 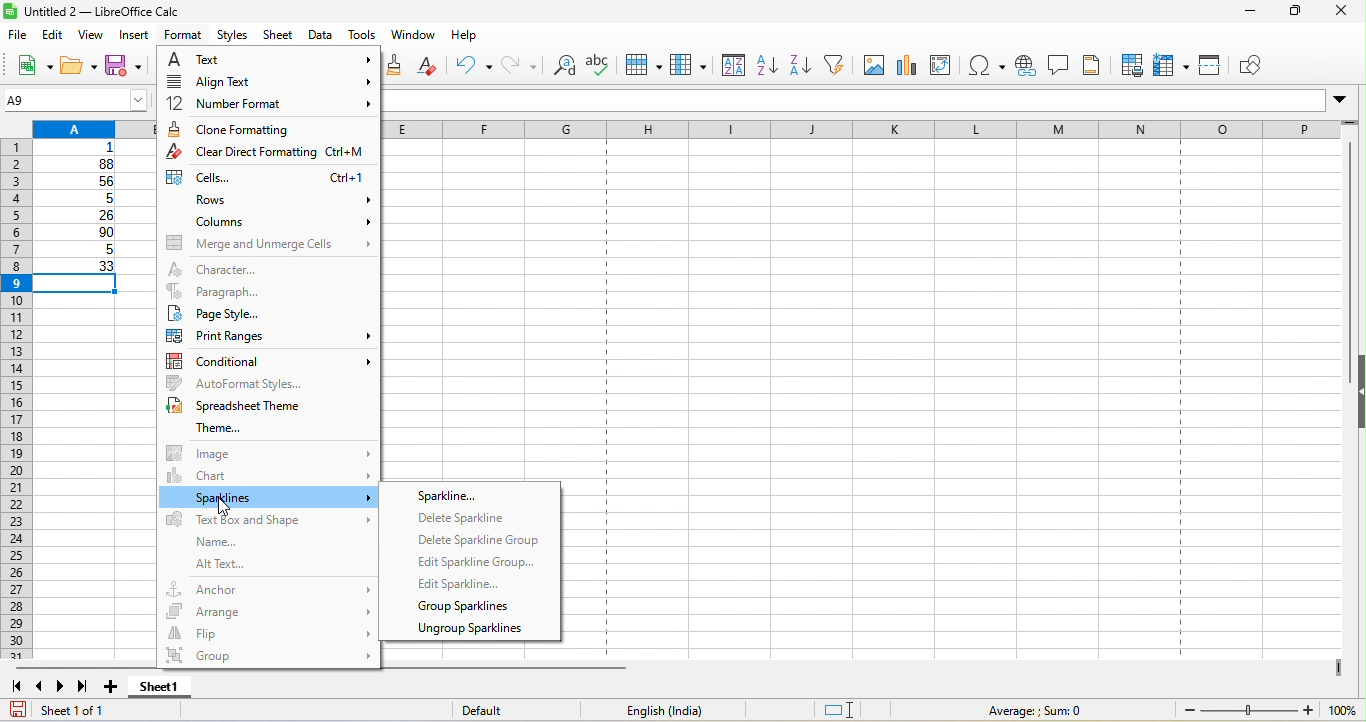 What do you see at coordinates (1210, 66) in the screenshot?
I see `split window` at bounding box center [1210, 66].